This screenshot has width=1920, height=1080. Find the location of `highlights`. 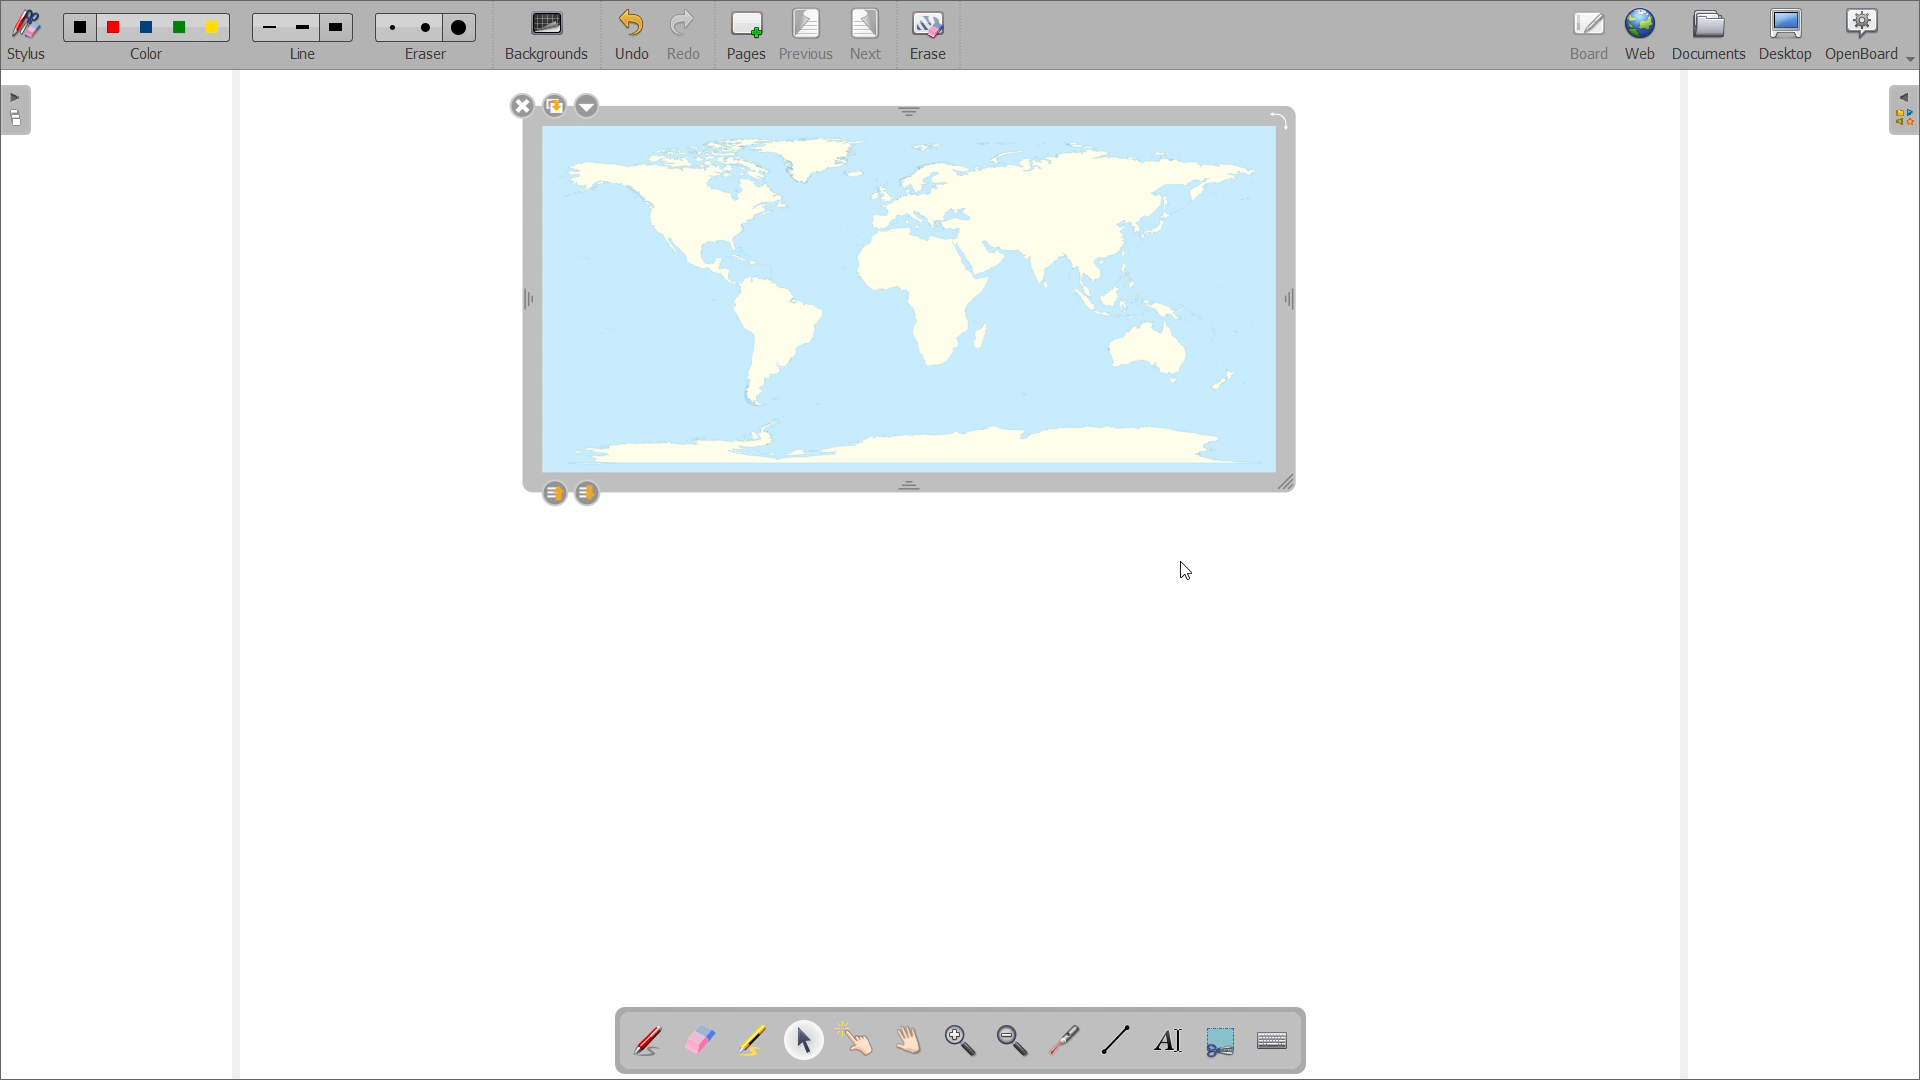

highlights is located at coordinates (752, 1042).